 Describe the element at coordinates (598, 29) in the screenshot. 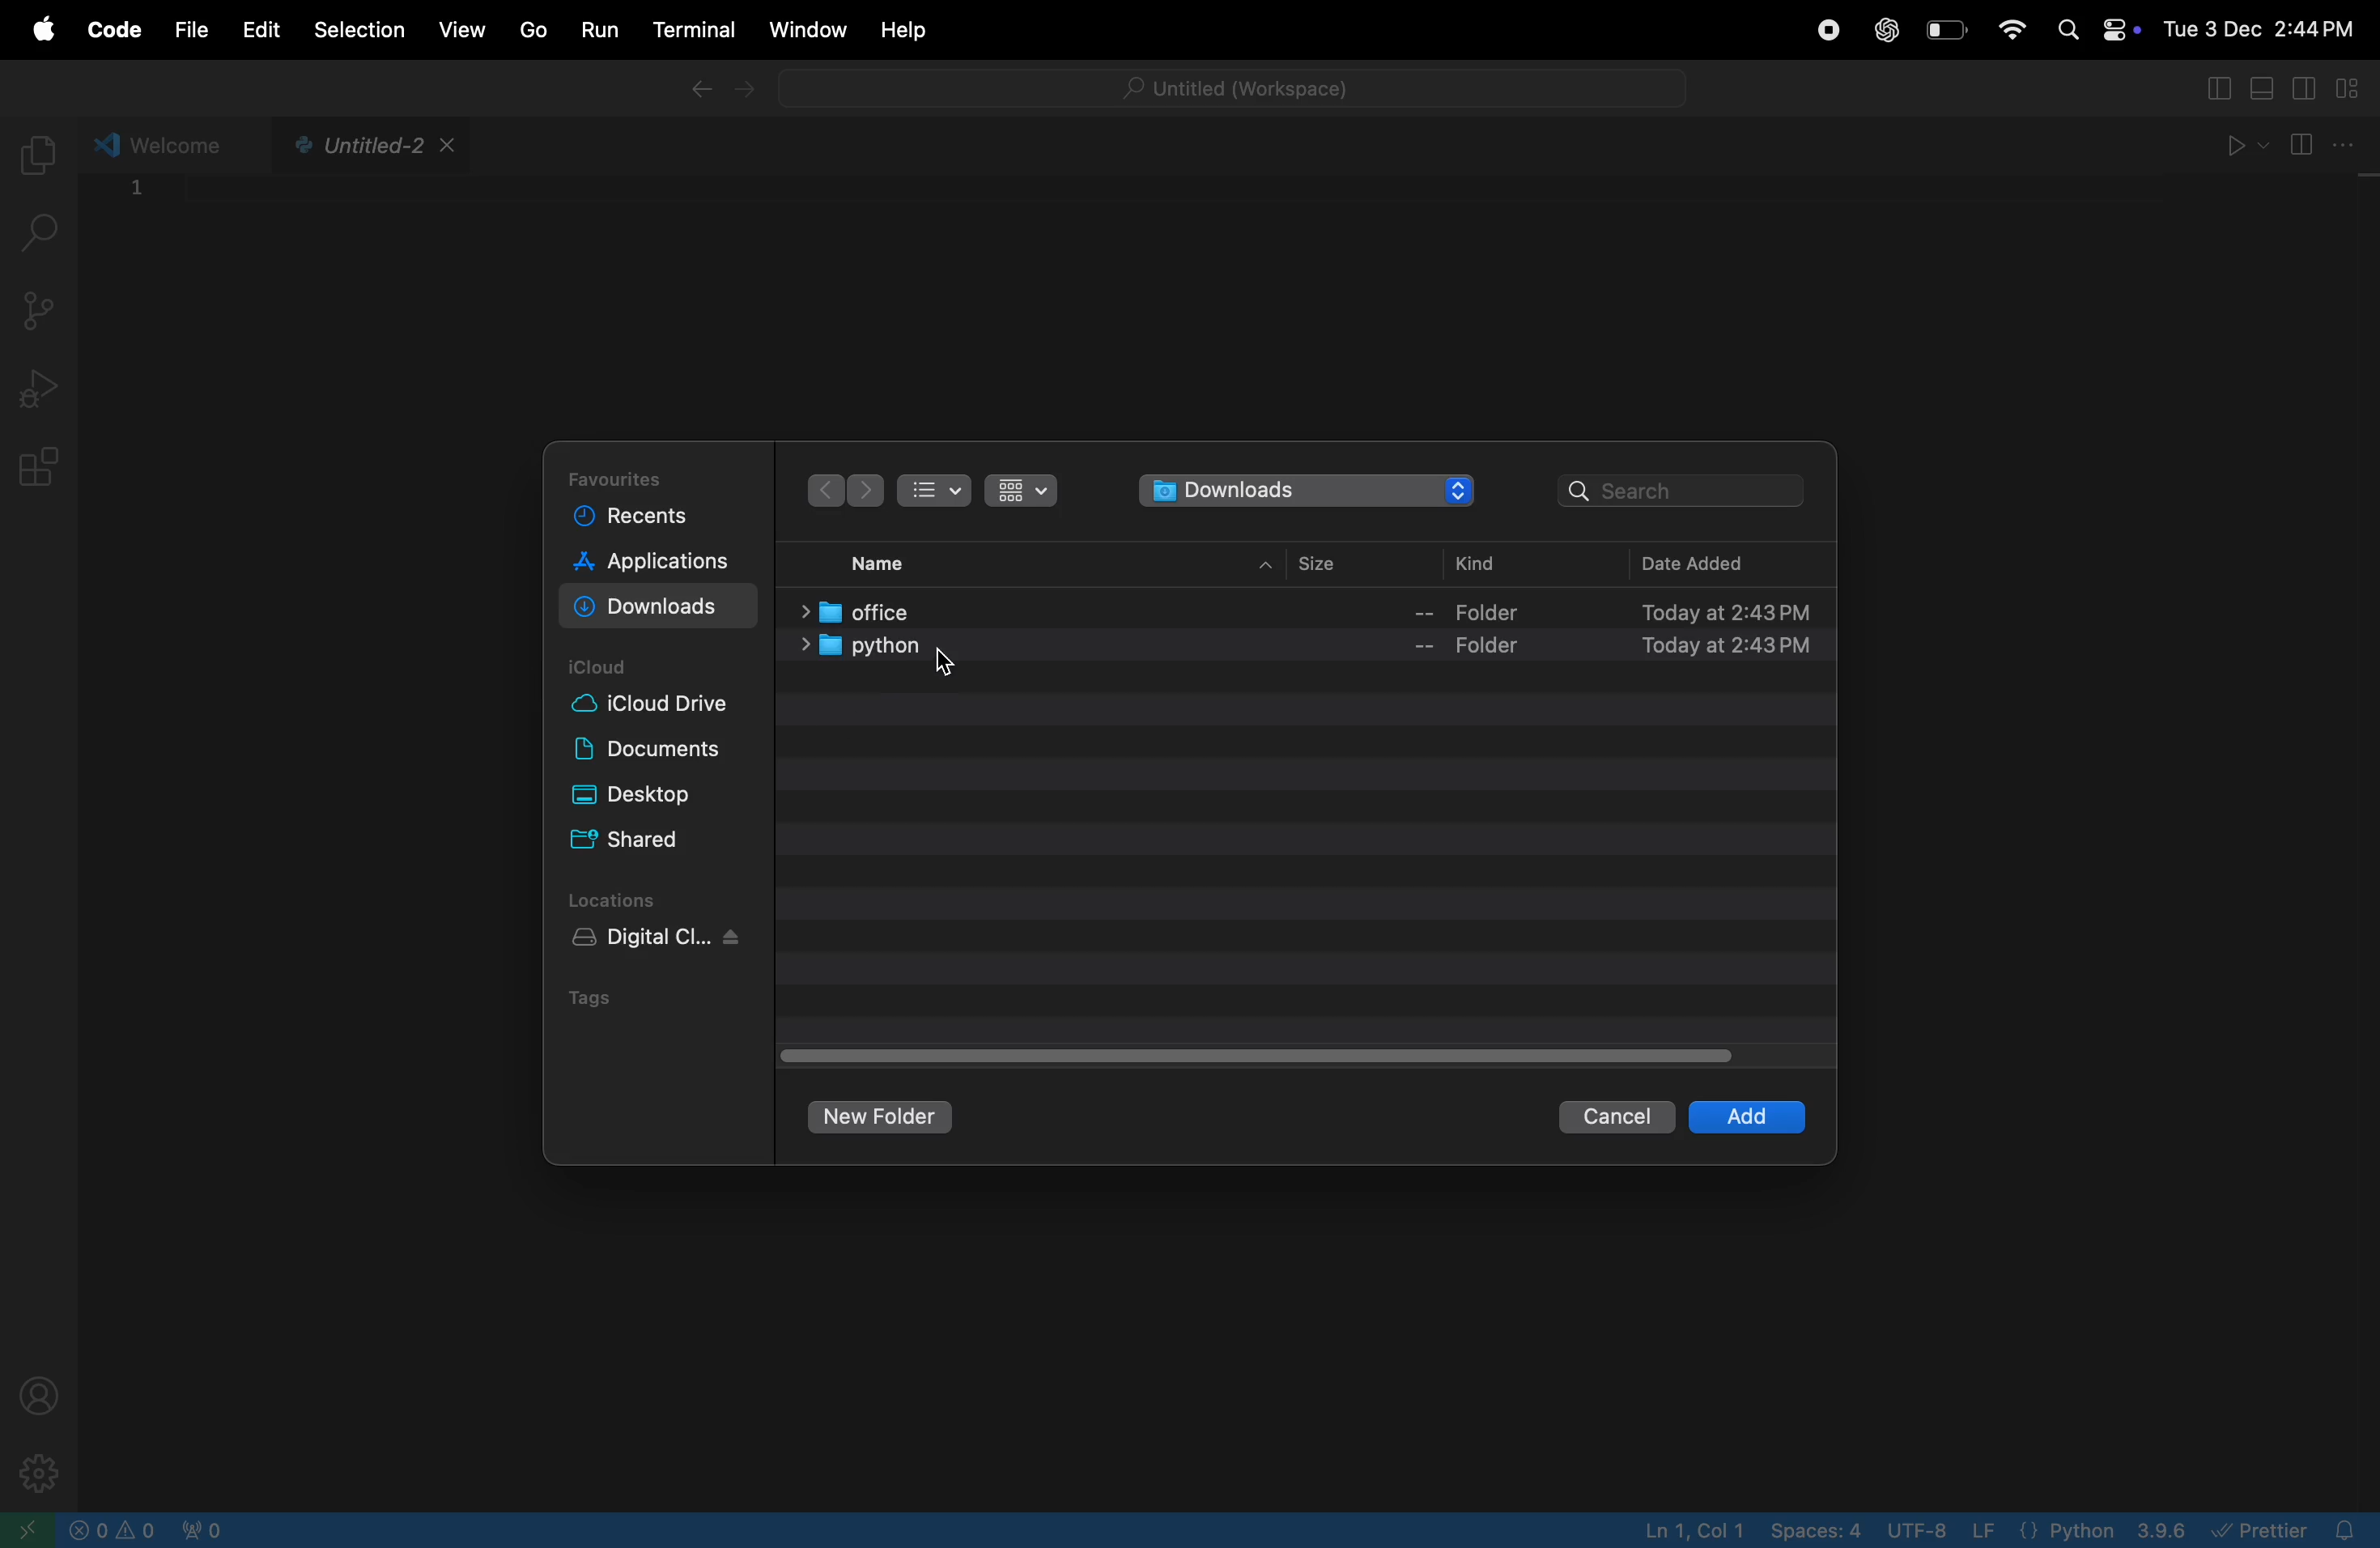

I see `run` at that location.